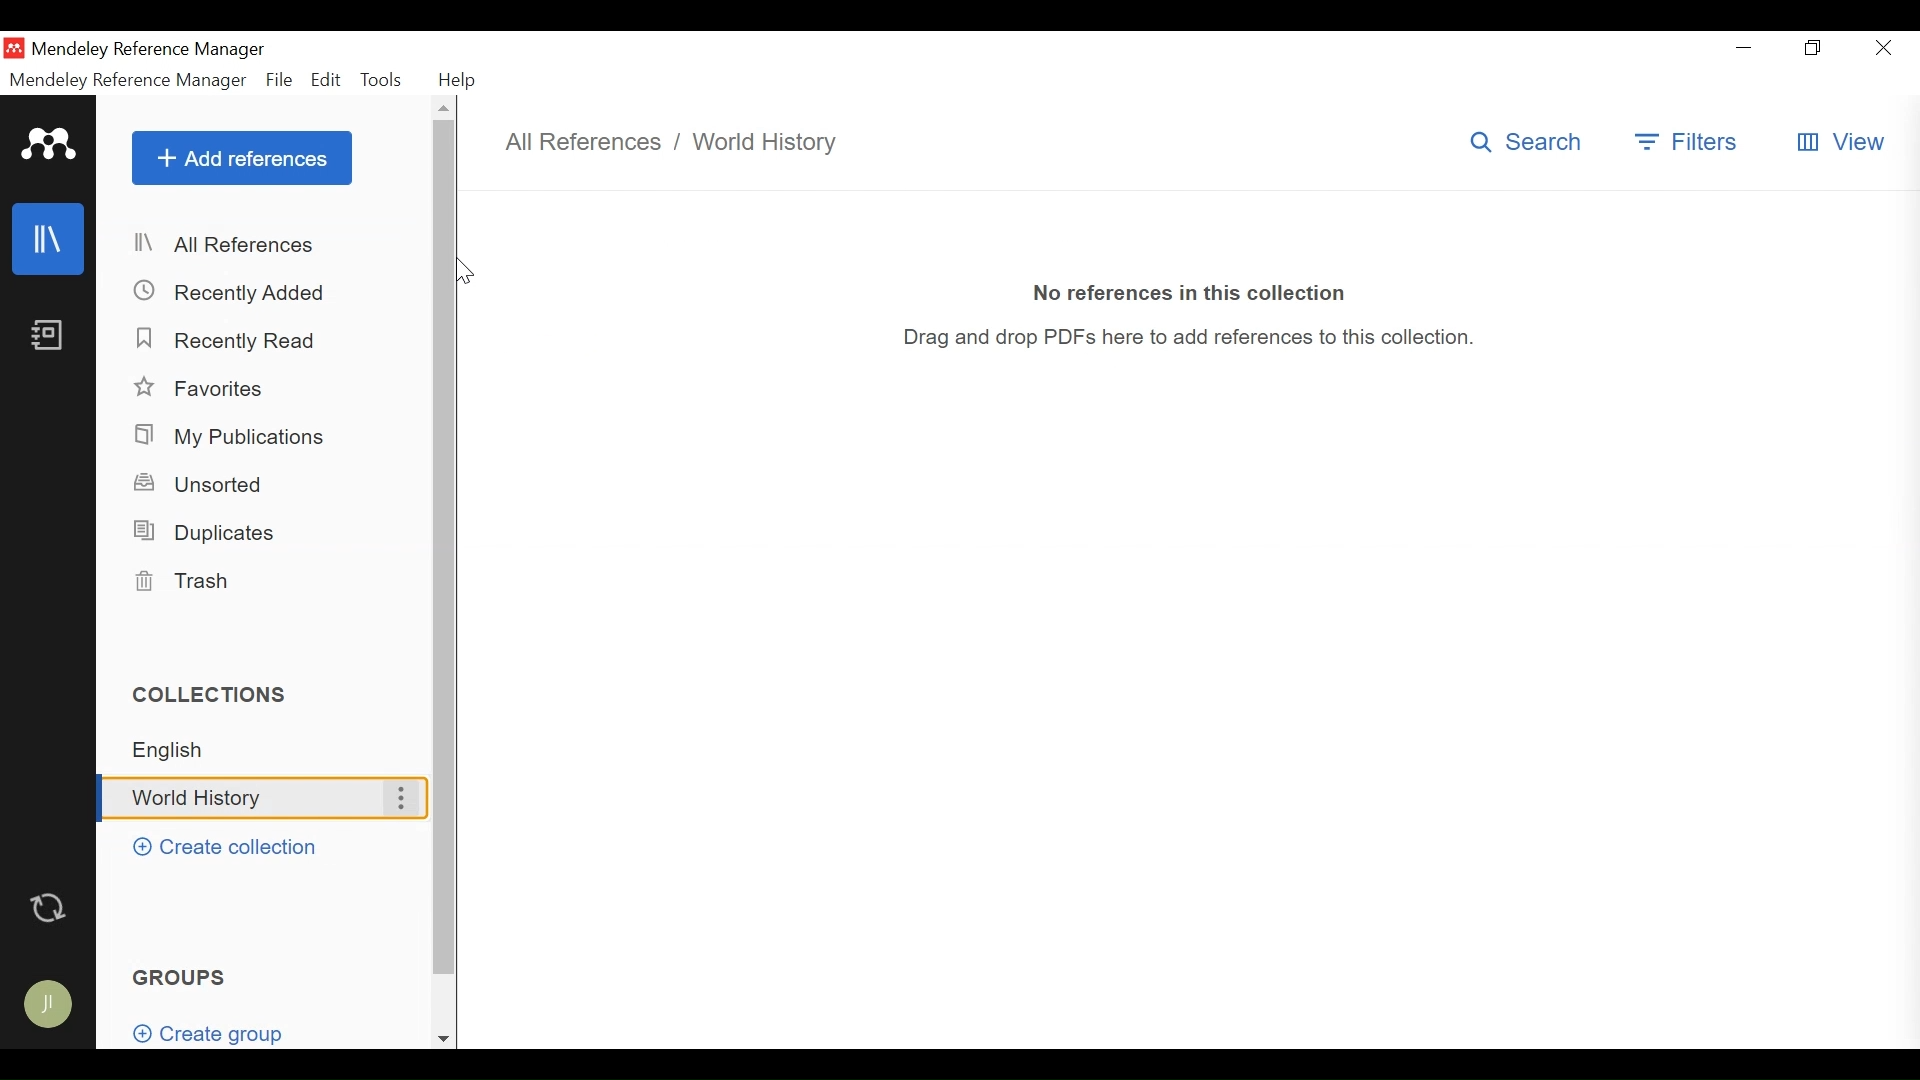 The width and height of the screenshot is (1920, 1080). What do you see at coordinates (149, 51) in the screenshot?
I see `Mendeley Reference Manager` at bounding box center [149, 51].